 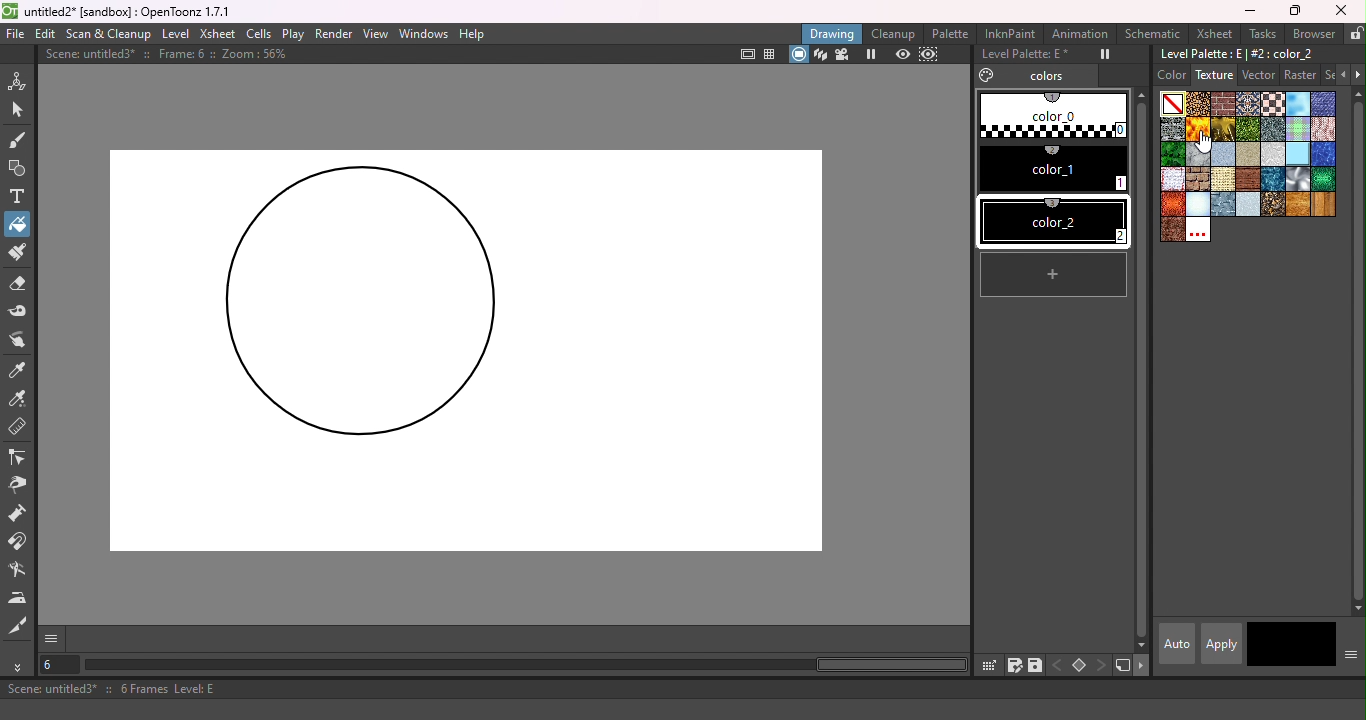 I want to click on Texture, so click(x=1213, y=74).